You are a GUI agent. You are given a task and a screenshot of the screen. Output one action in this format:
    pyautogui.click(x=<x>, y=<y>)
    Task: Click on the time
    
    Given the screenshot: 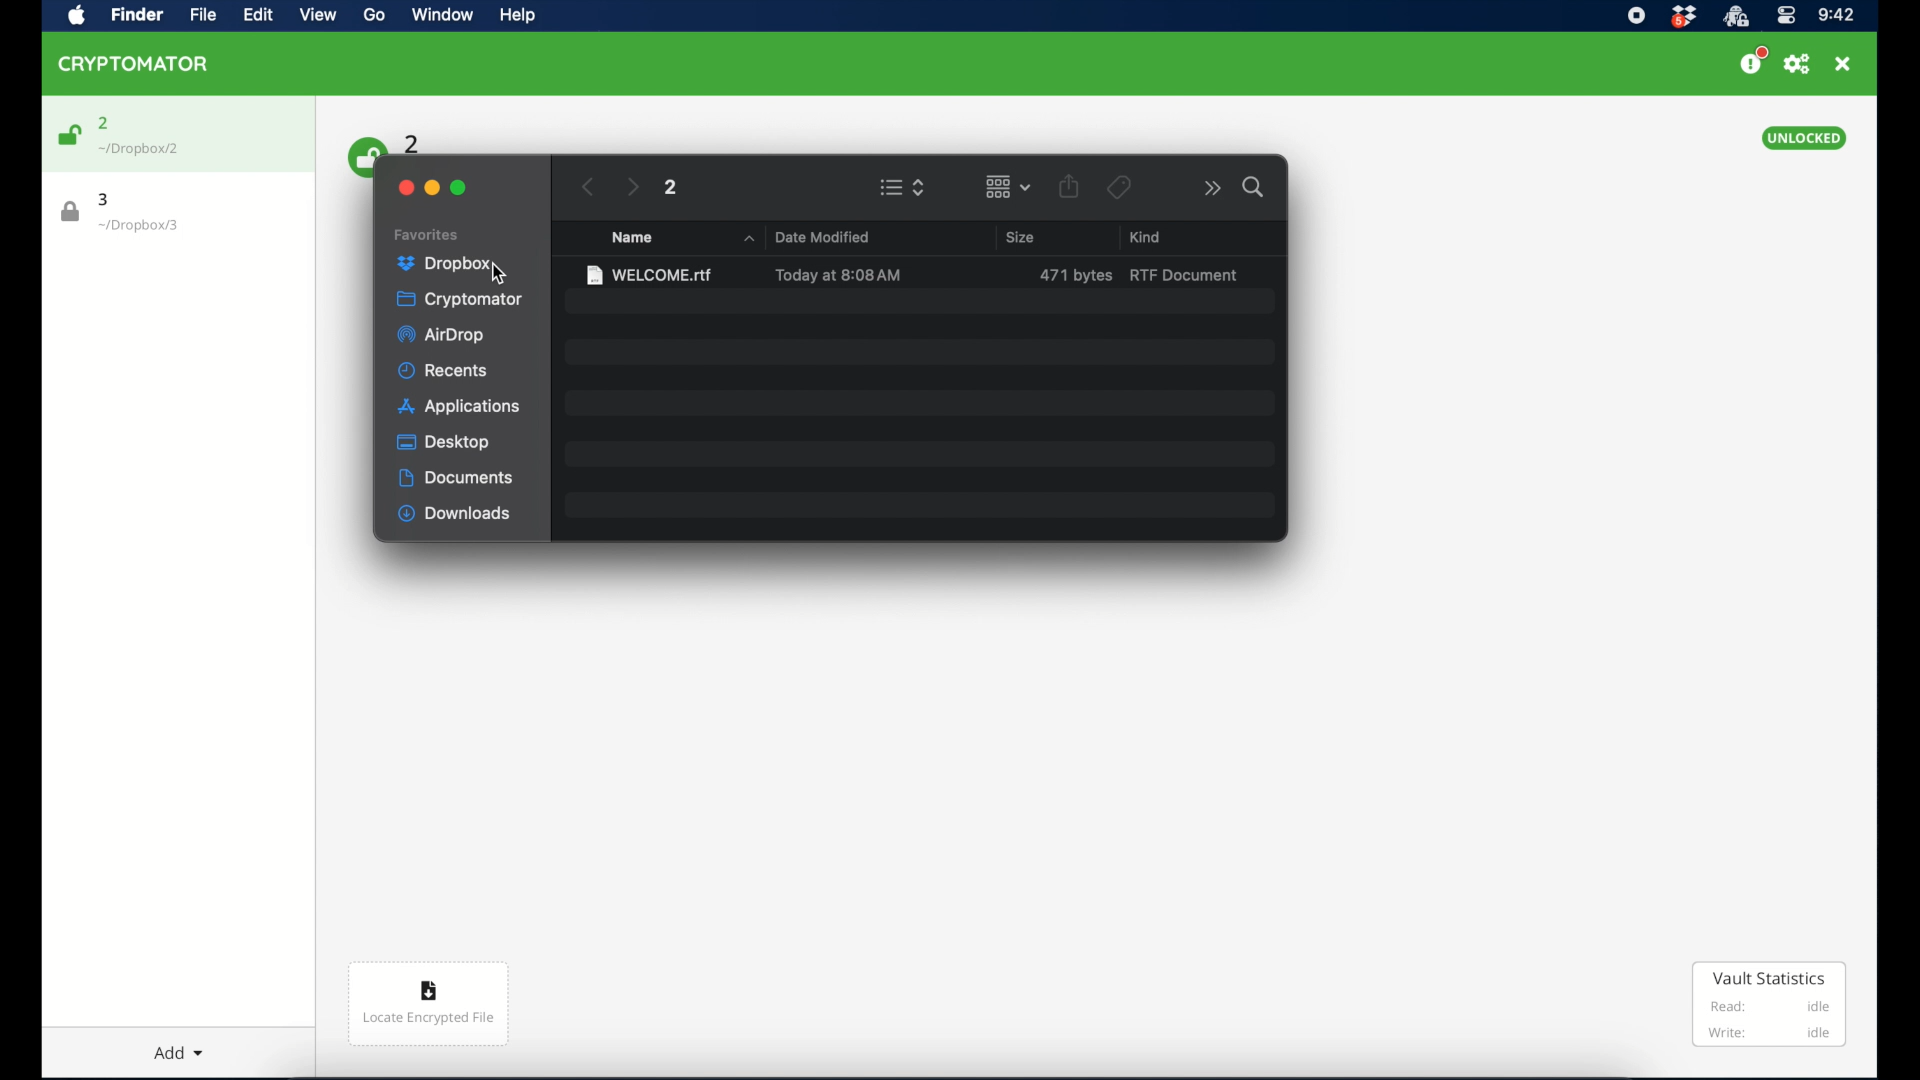 What is the action you would take?
    pyautogui.click(x=1836, y=16)
    